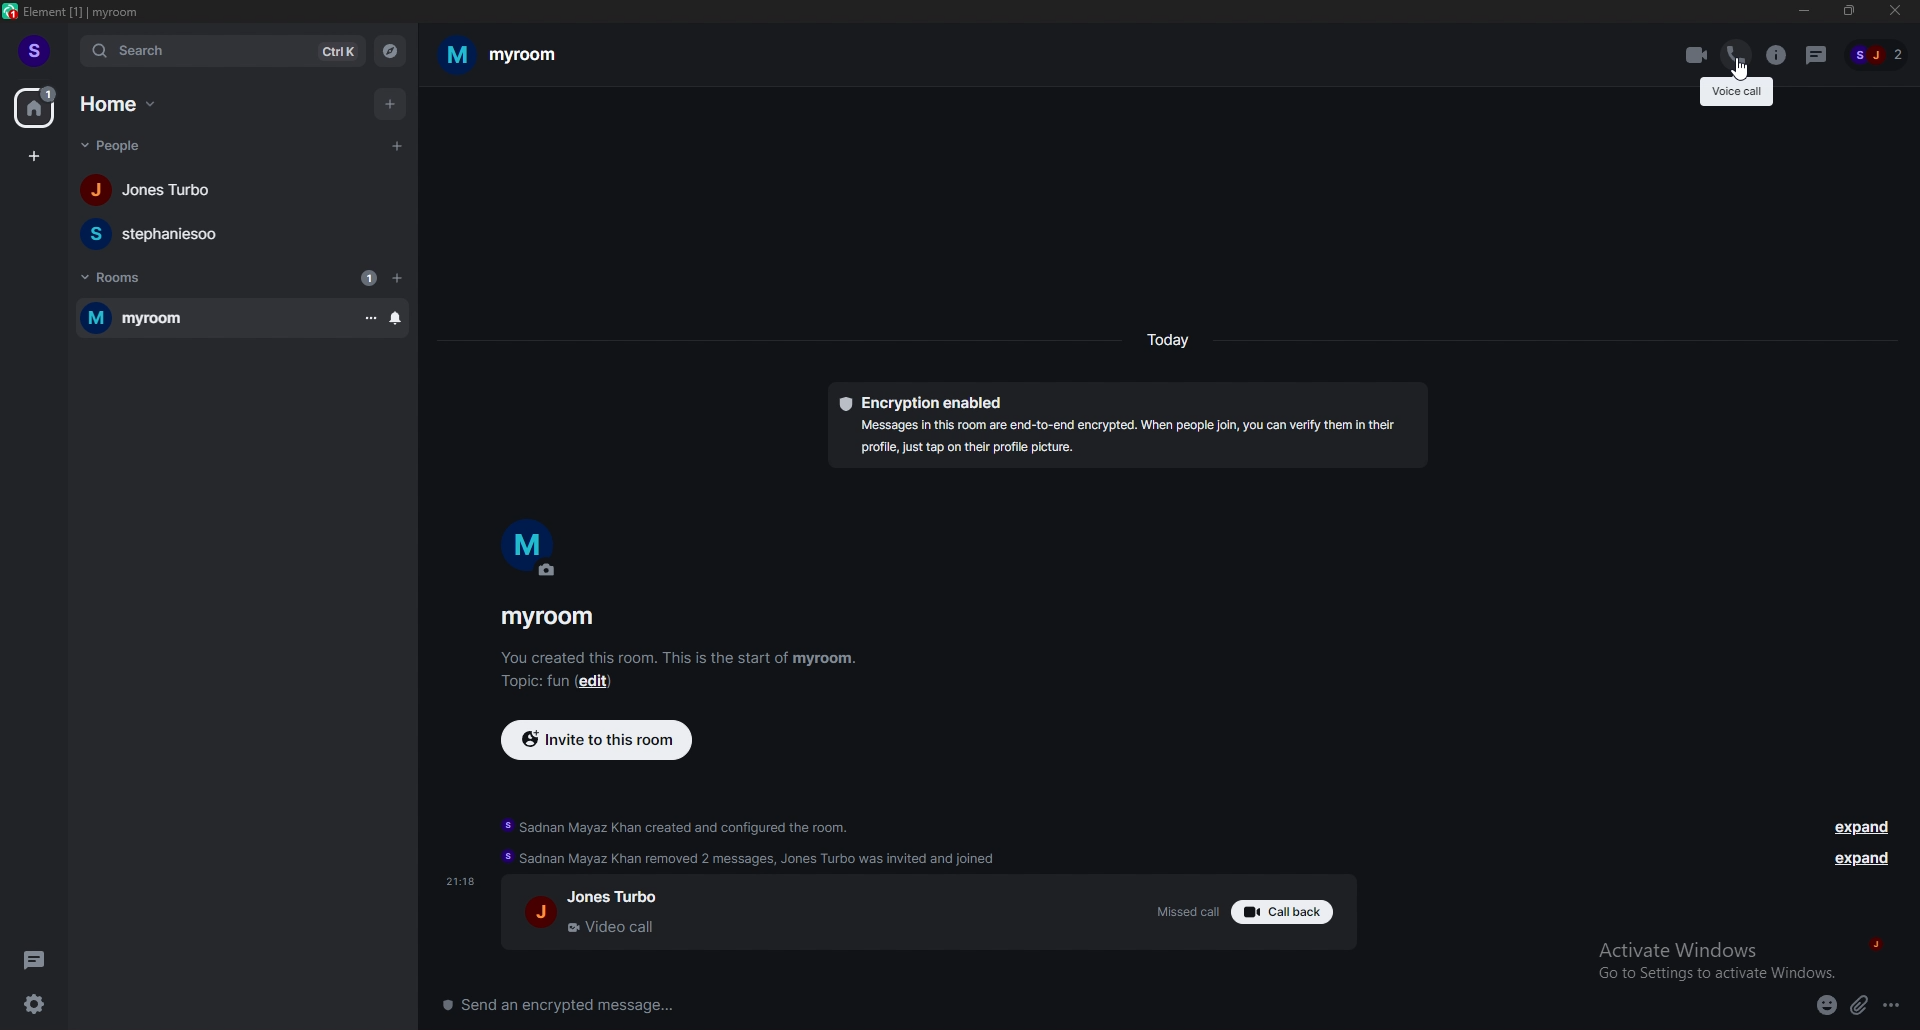  I want to click on people, so click(120, 146).